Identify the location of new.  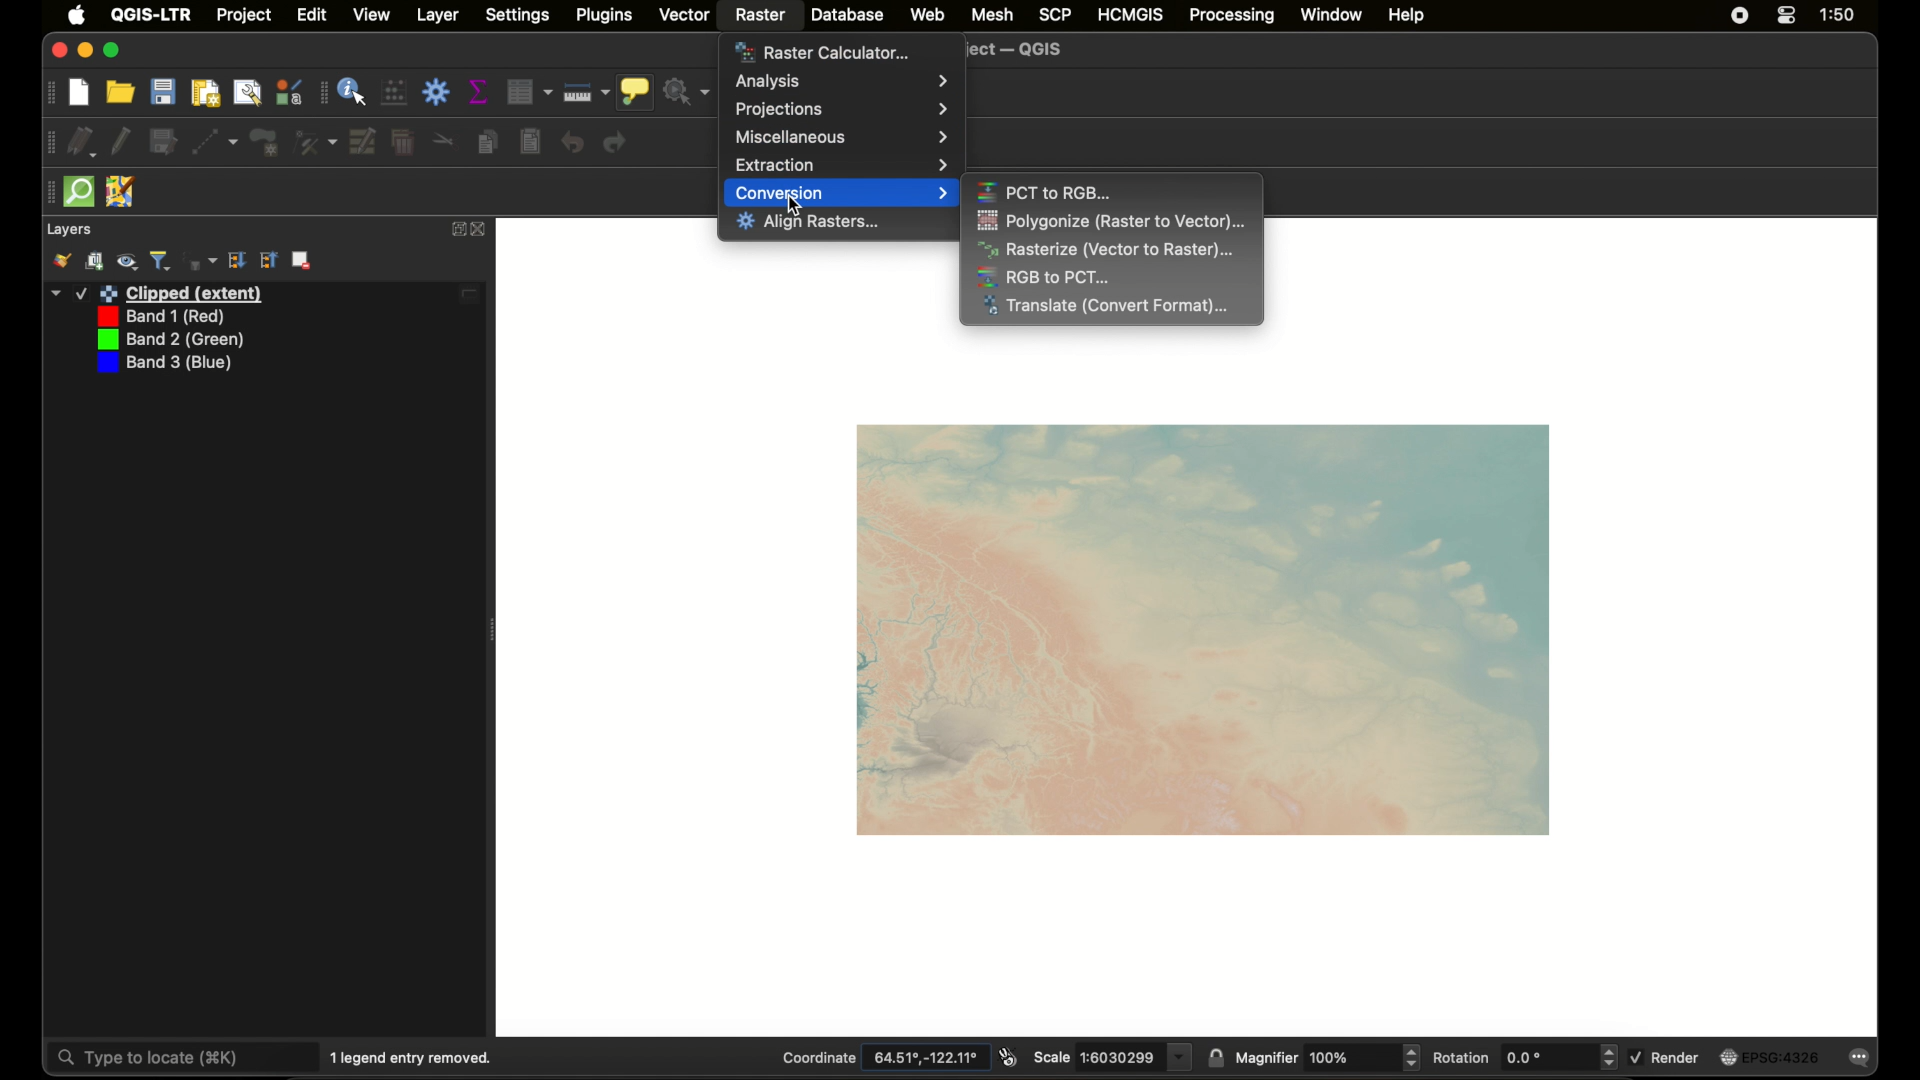
(79, 94).